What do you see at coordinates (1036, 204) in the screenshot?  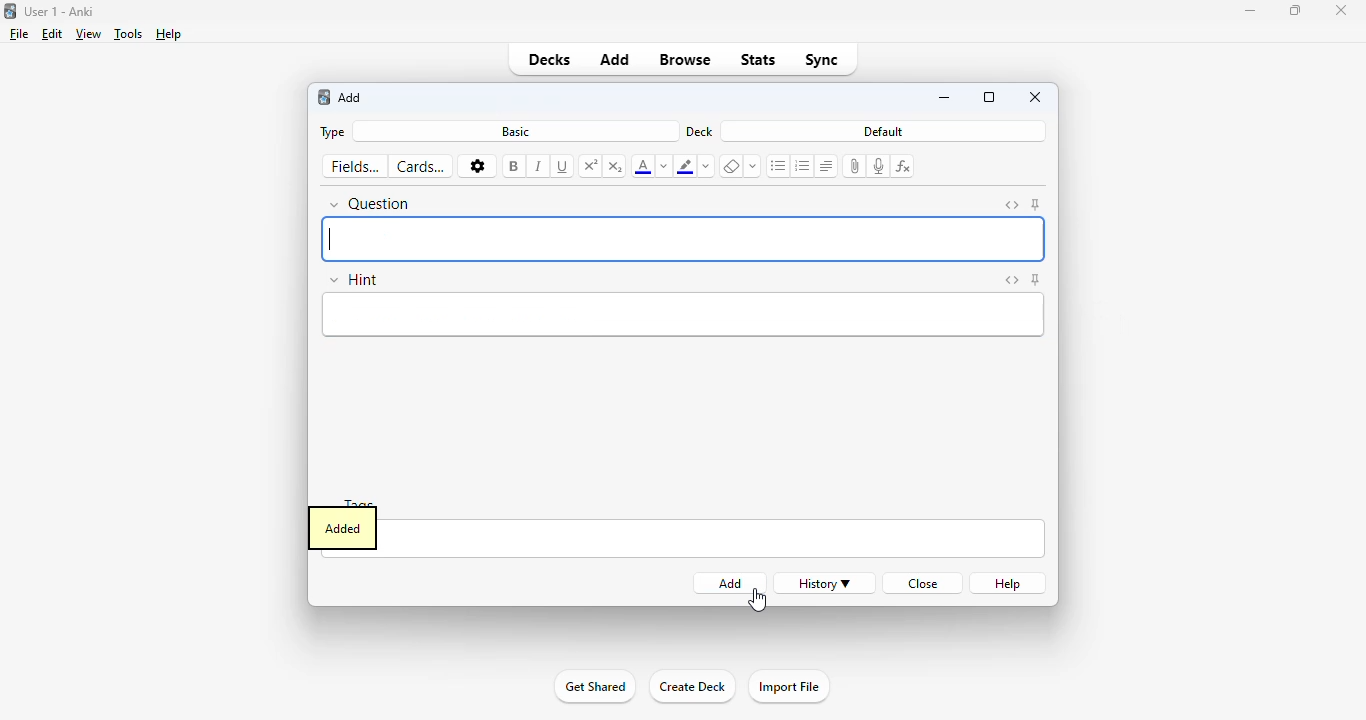 I see `toggle sticky` at bounding box center [1036, 204].